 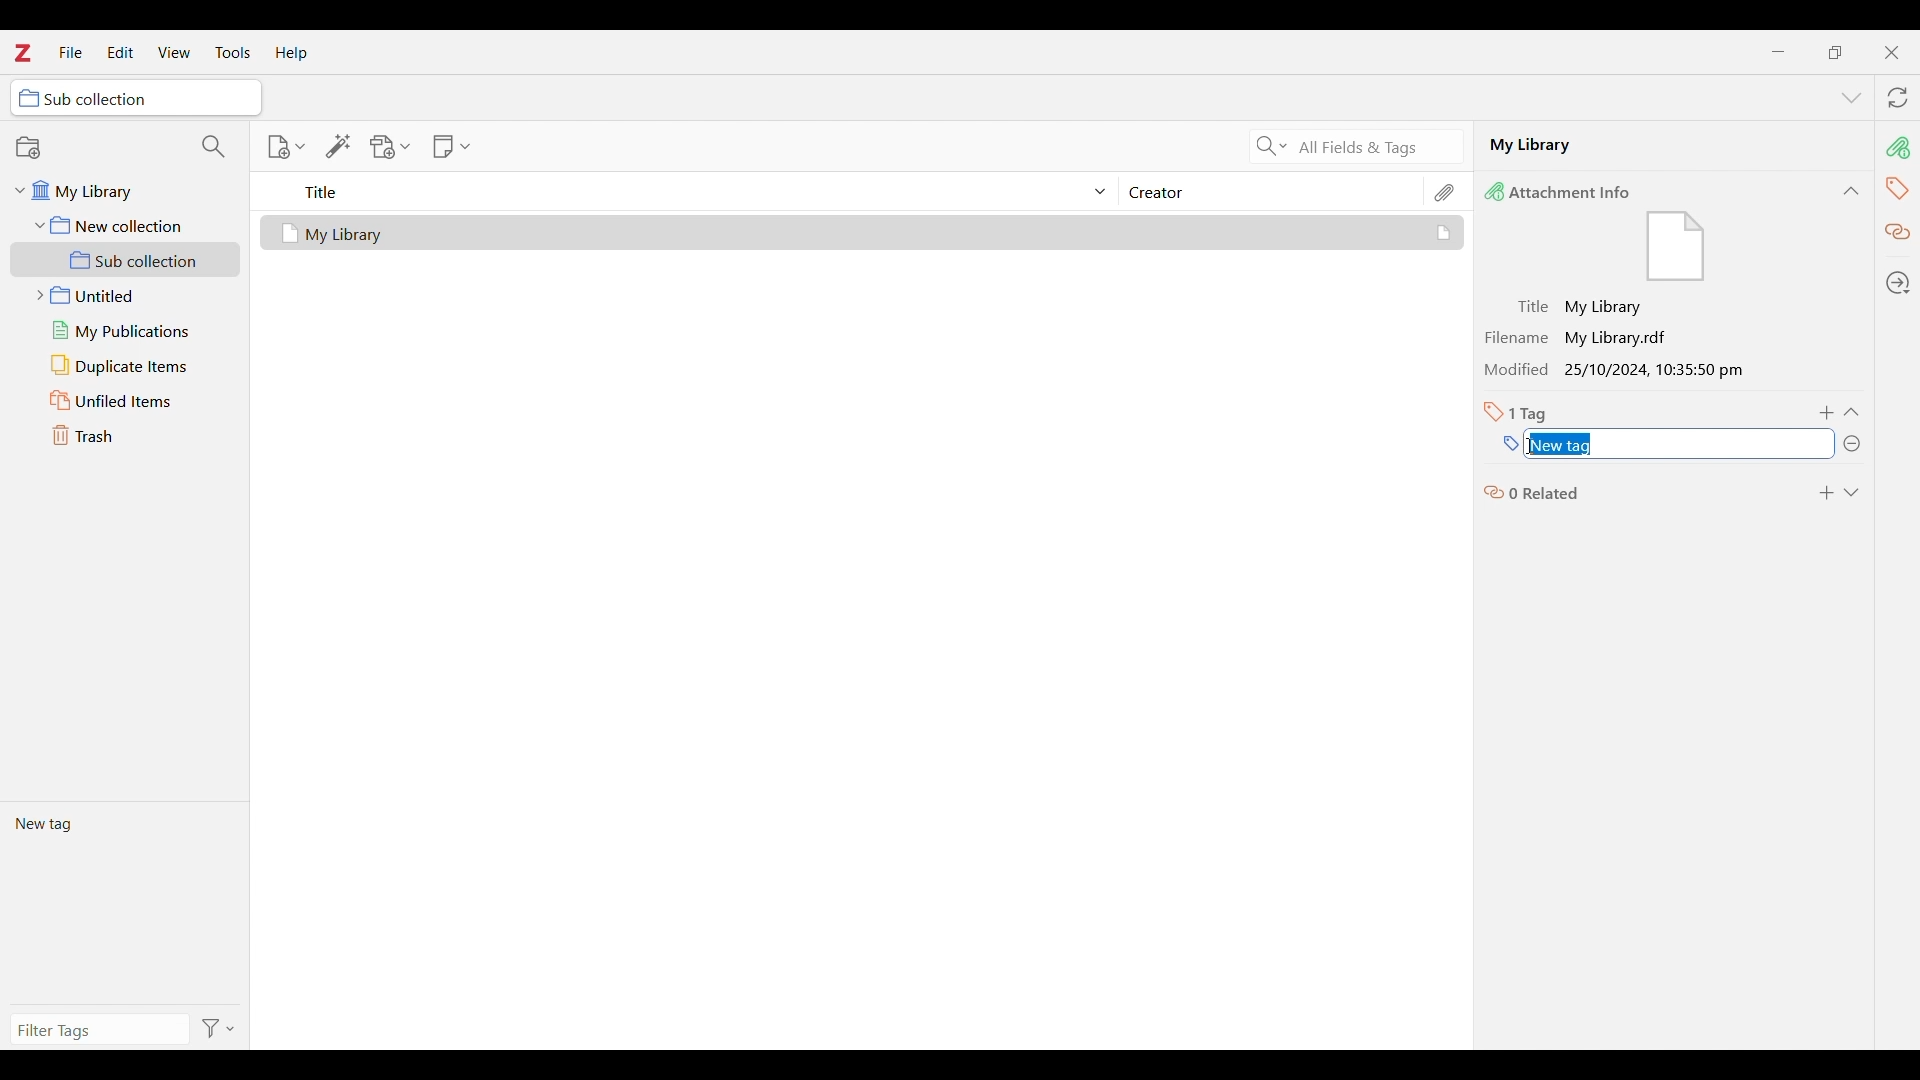 What do you see at coordinates (1563, 191) in the screenshot?
I see `Attachment Info` at bounding box center [1563, 191].